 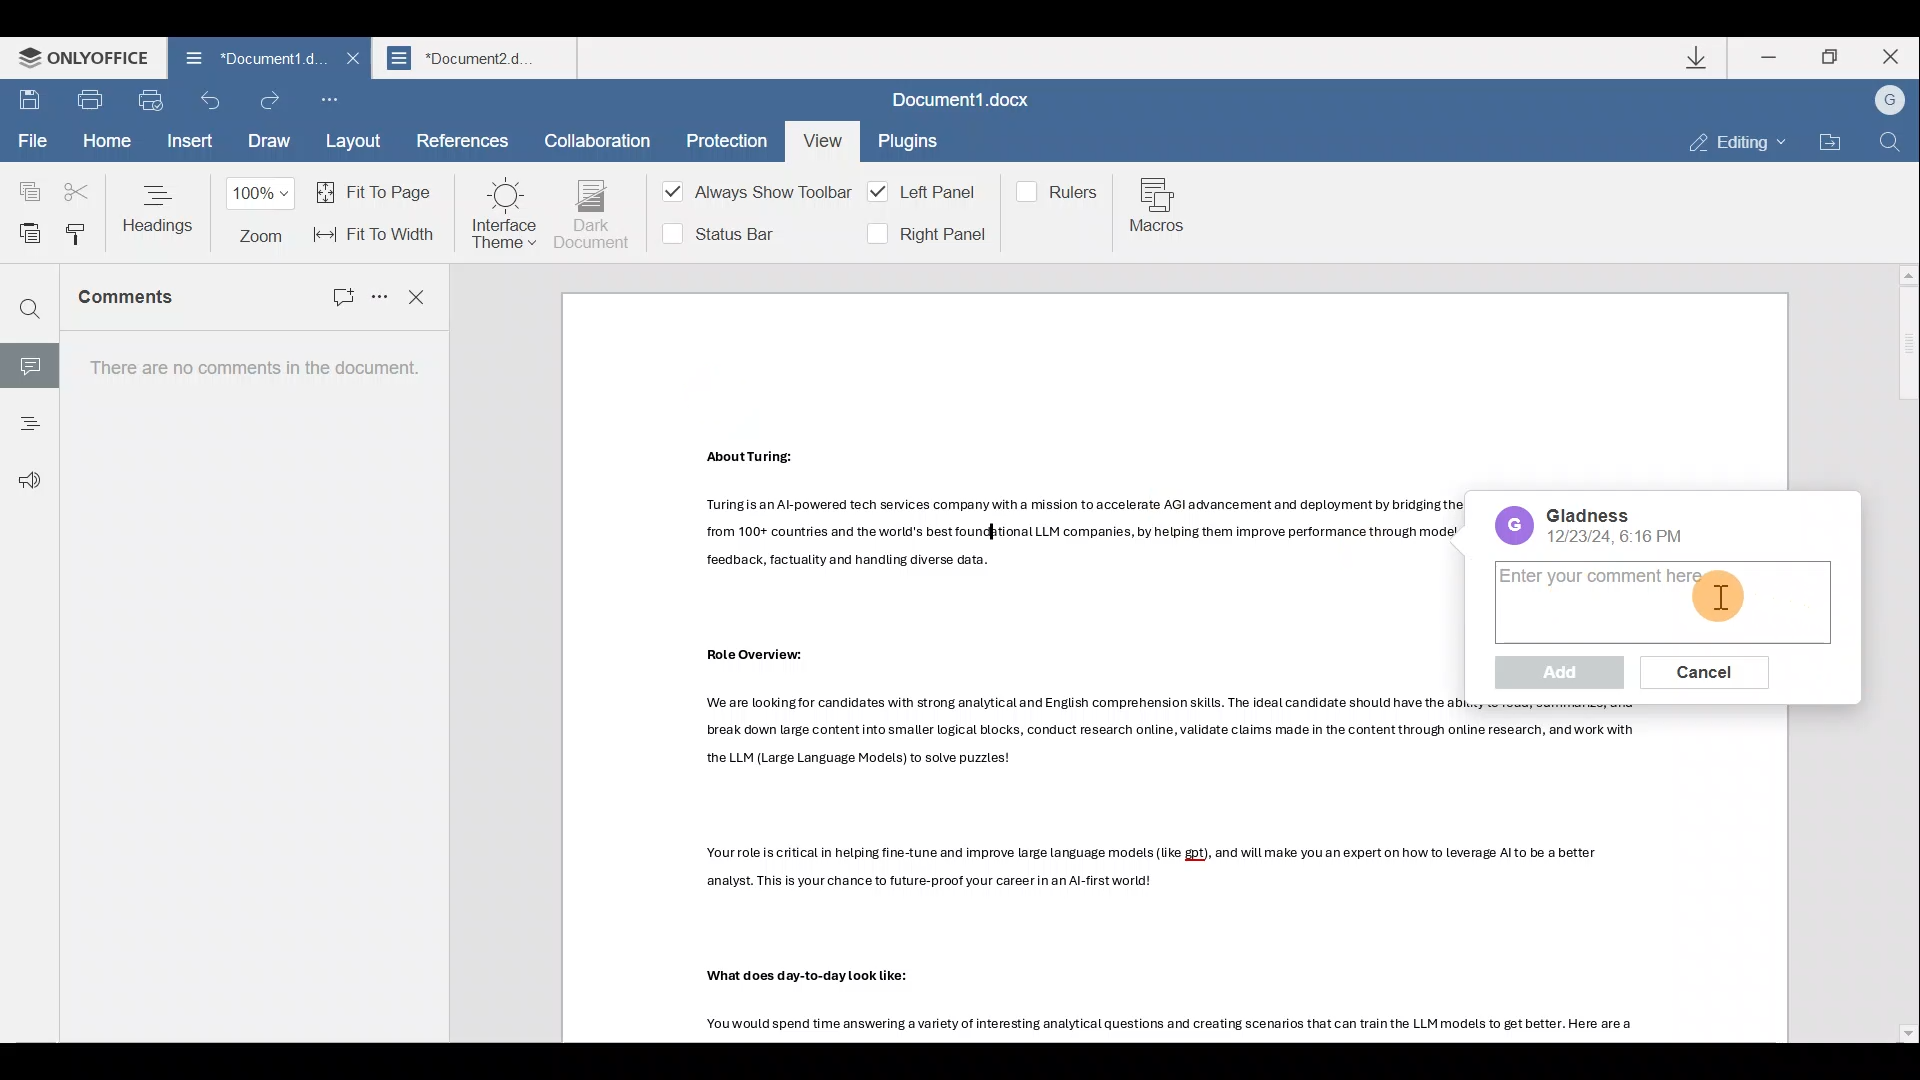 What do you see at coordinates (751, 458) in the screenshot?
I see `` at bounding box center [751, 458].